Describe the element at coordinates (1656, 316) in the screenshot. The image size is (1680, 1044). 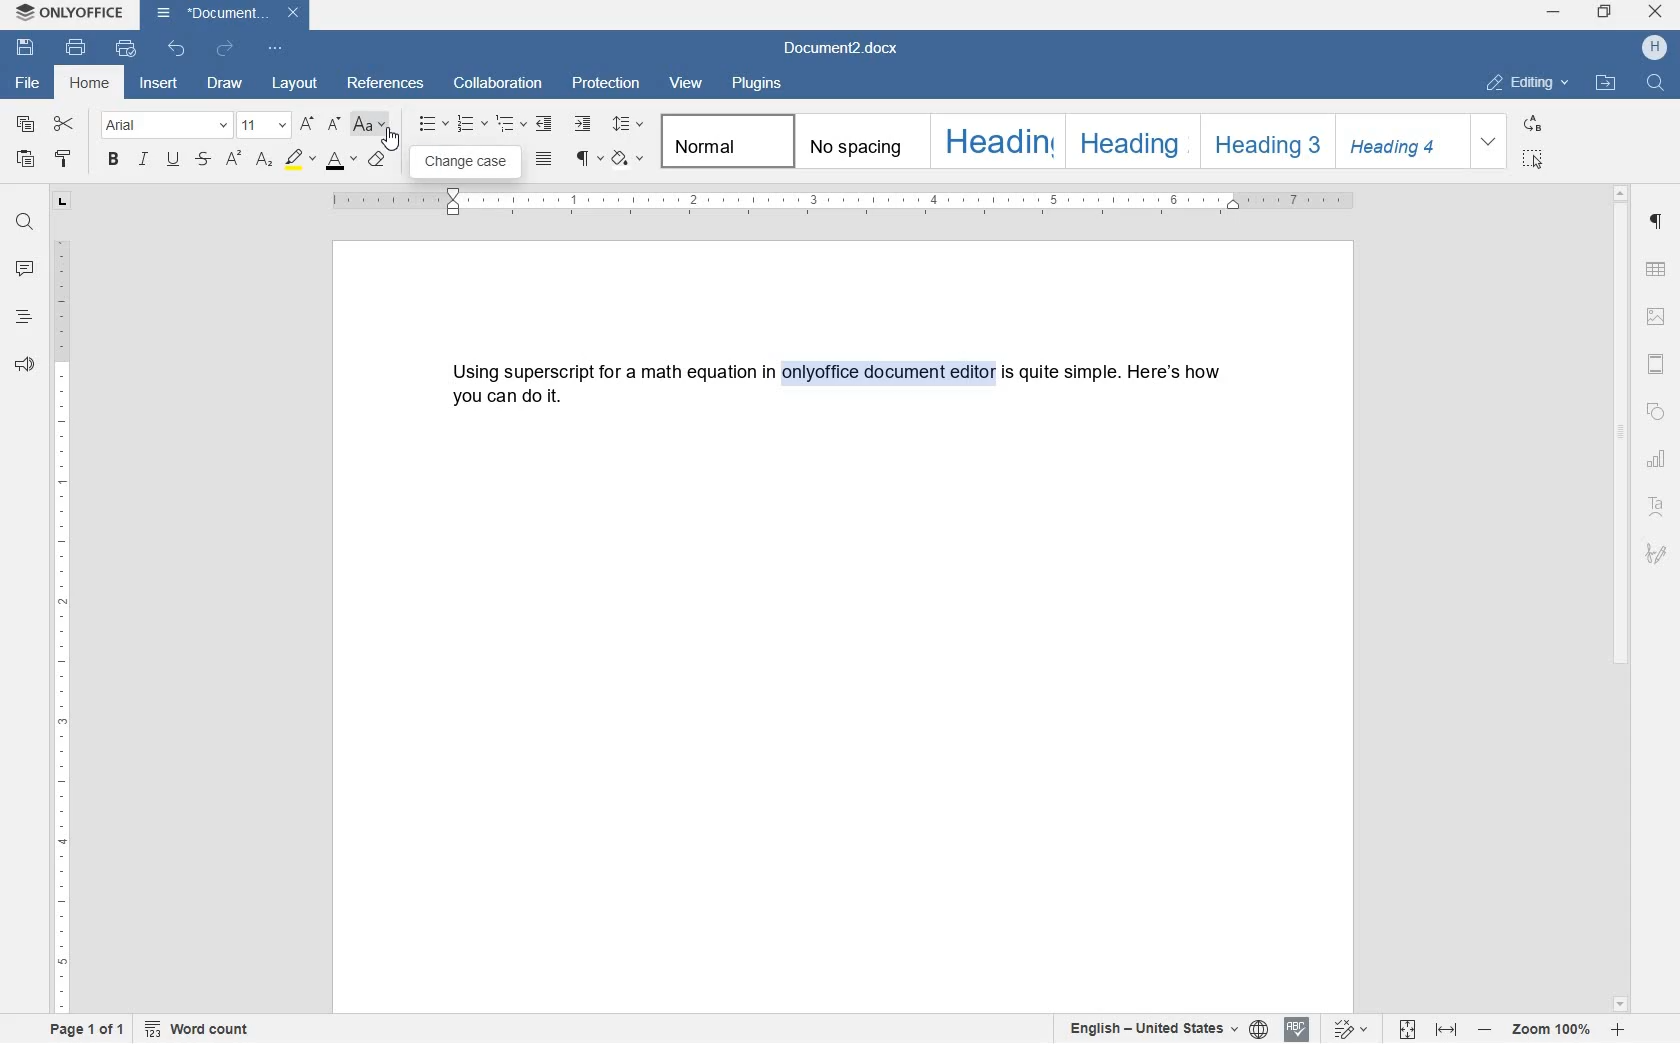
I see `image` at that location.